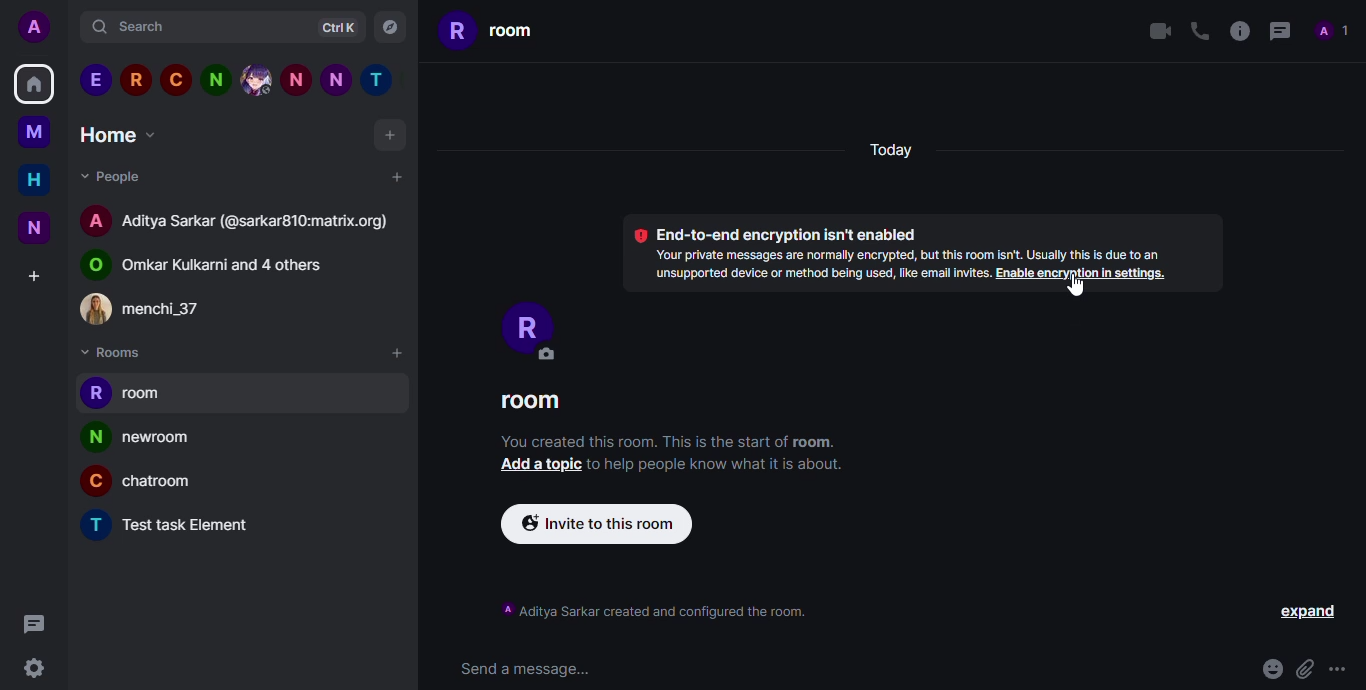  Describe the element at coordinates (205, 266) in the screenshot. I see `group` at that location.